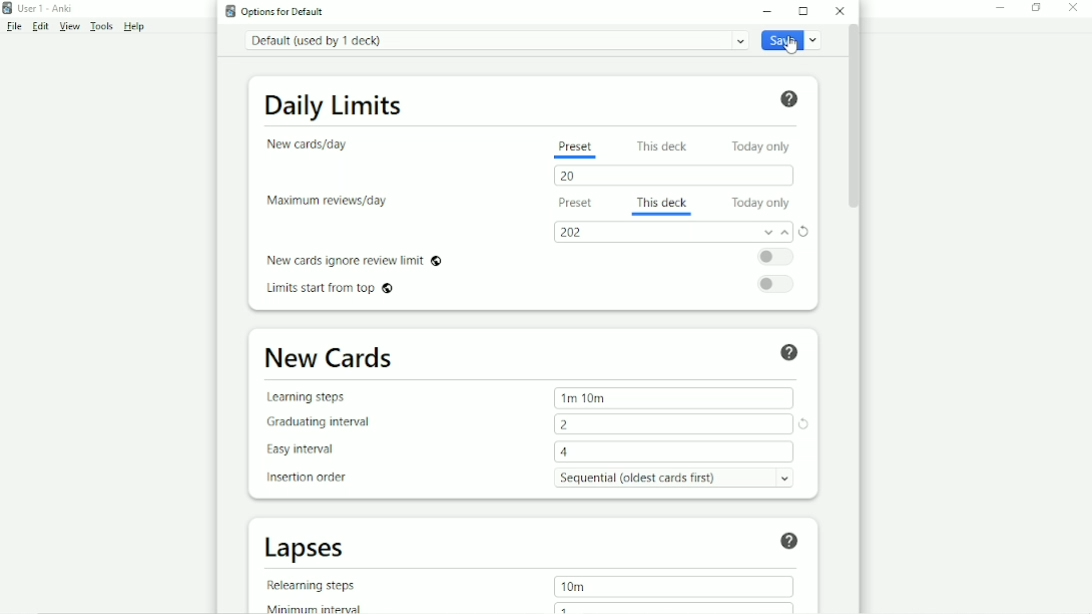 The width and height of the screenshot is (1092, 614). I want to click on Minimum interval, so click(320, 607).